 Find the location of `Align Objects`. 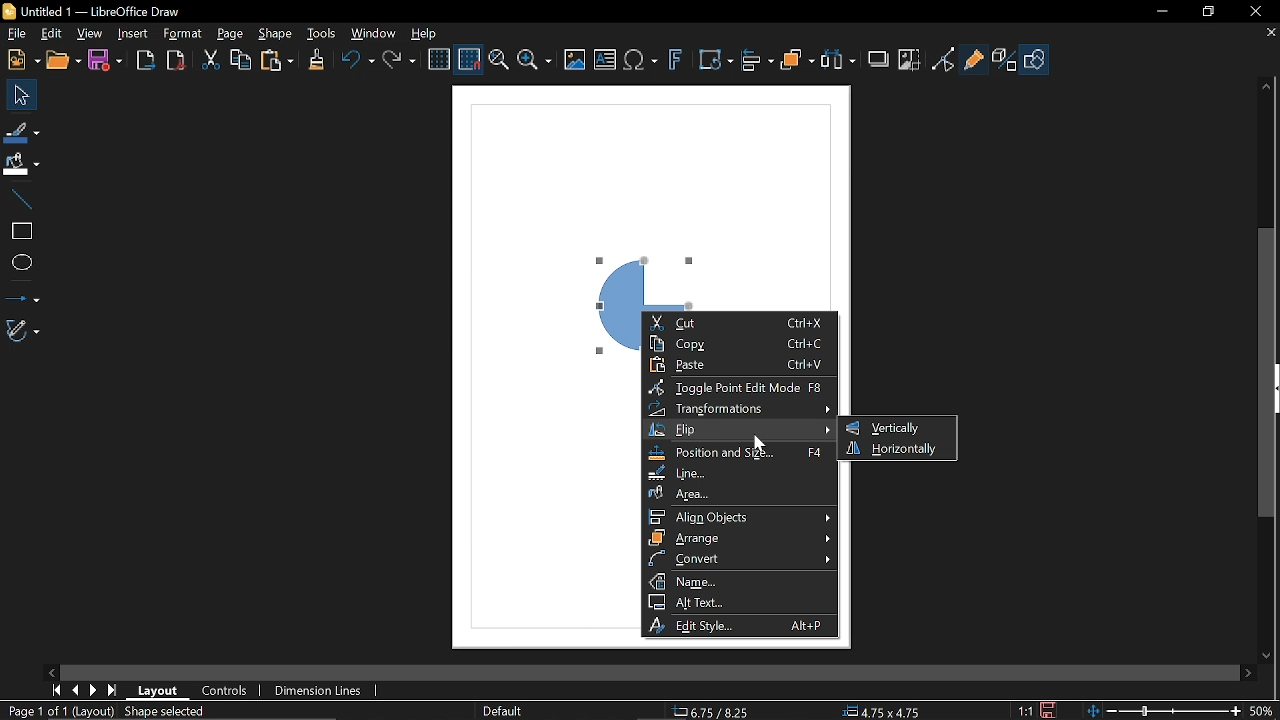

Align Objects is located at coordinates (739, 516).